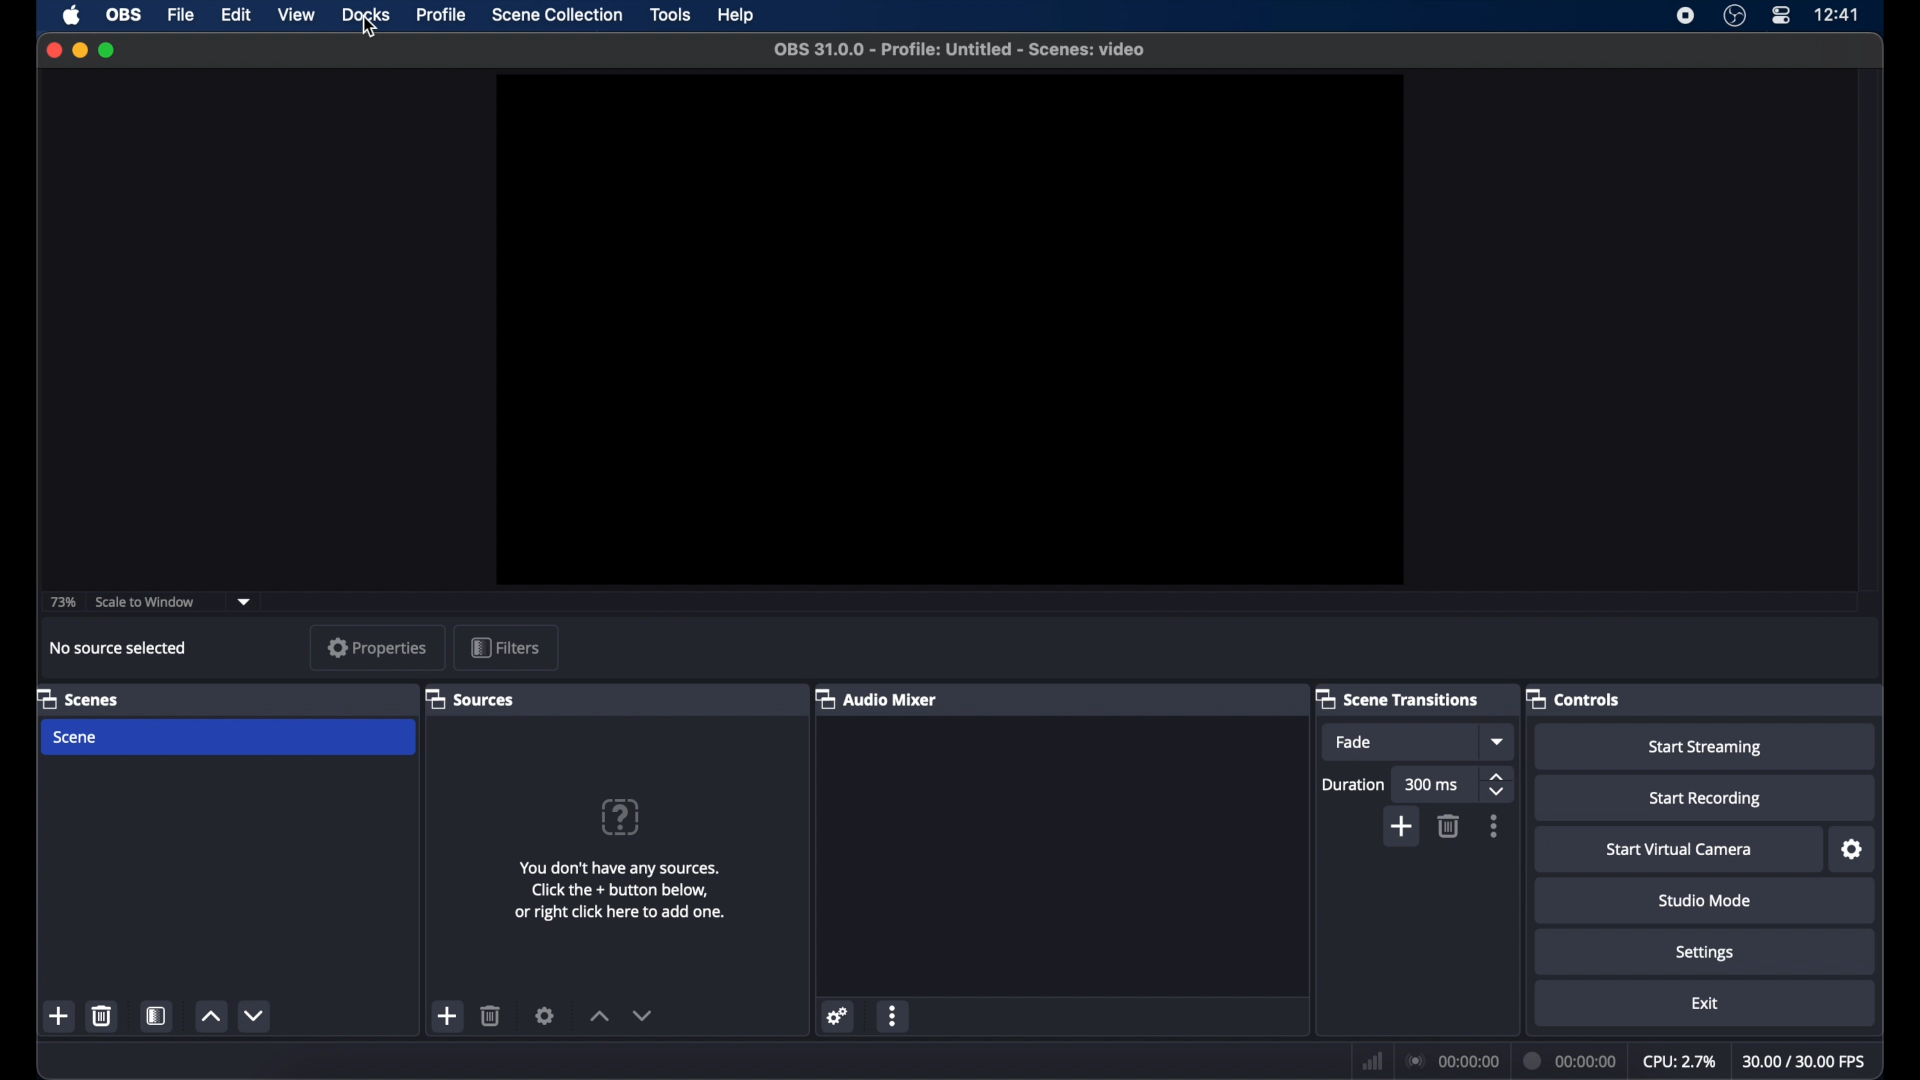 Image resolution: width=1920 pixels, height=1080 pixels. What do you see at coordinates (1680, 850) in the screenshot?
I see `start virtual camera` at bounding box center [1680, 850].